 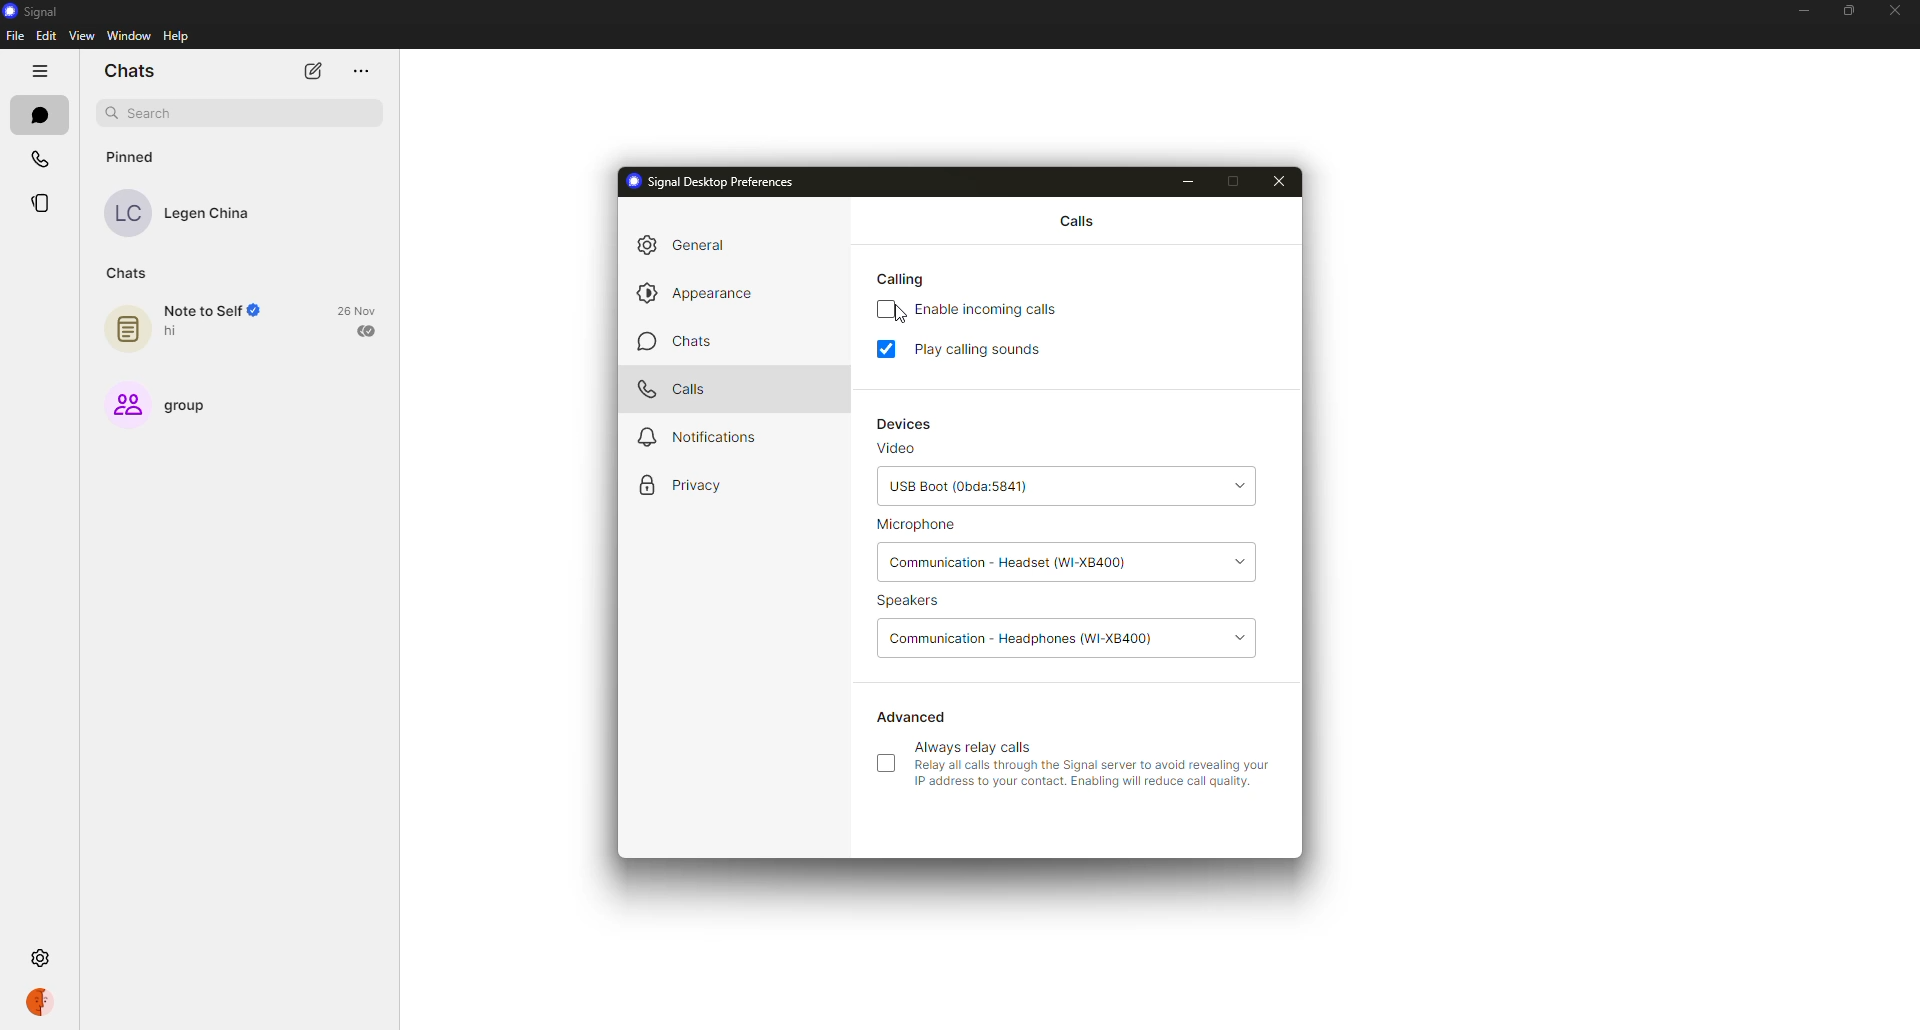 I want to click on drop, so click(x=1241, y=635).